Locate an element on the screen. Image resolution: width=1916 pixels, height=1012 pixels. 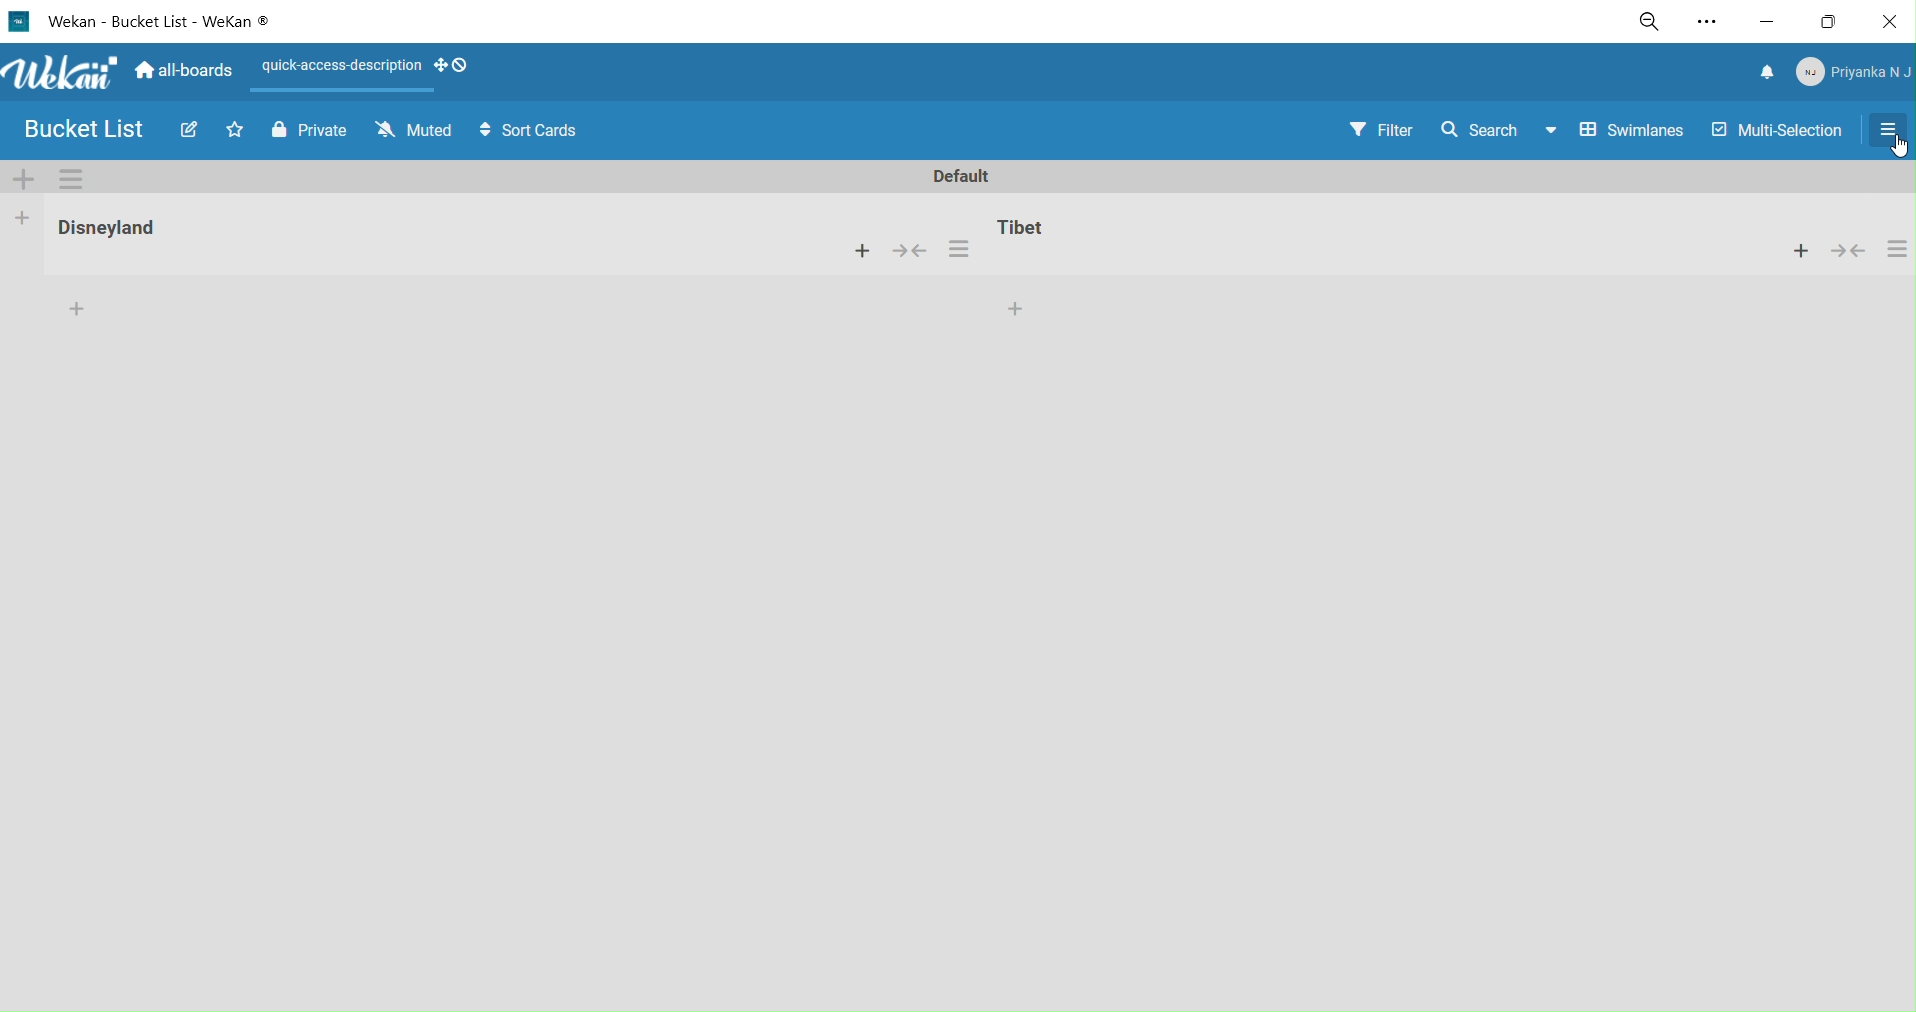
maximize is located at coordinates (1827, 21).